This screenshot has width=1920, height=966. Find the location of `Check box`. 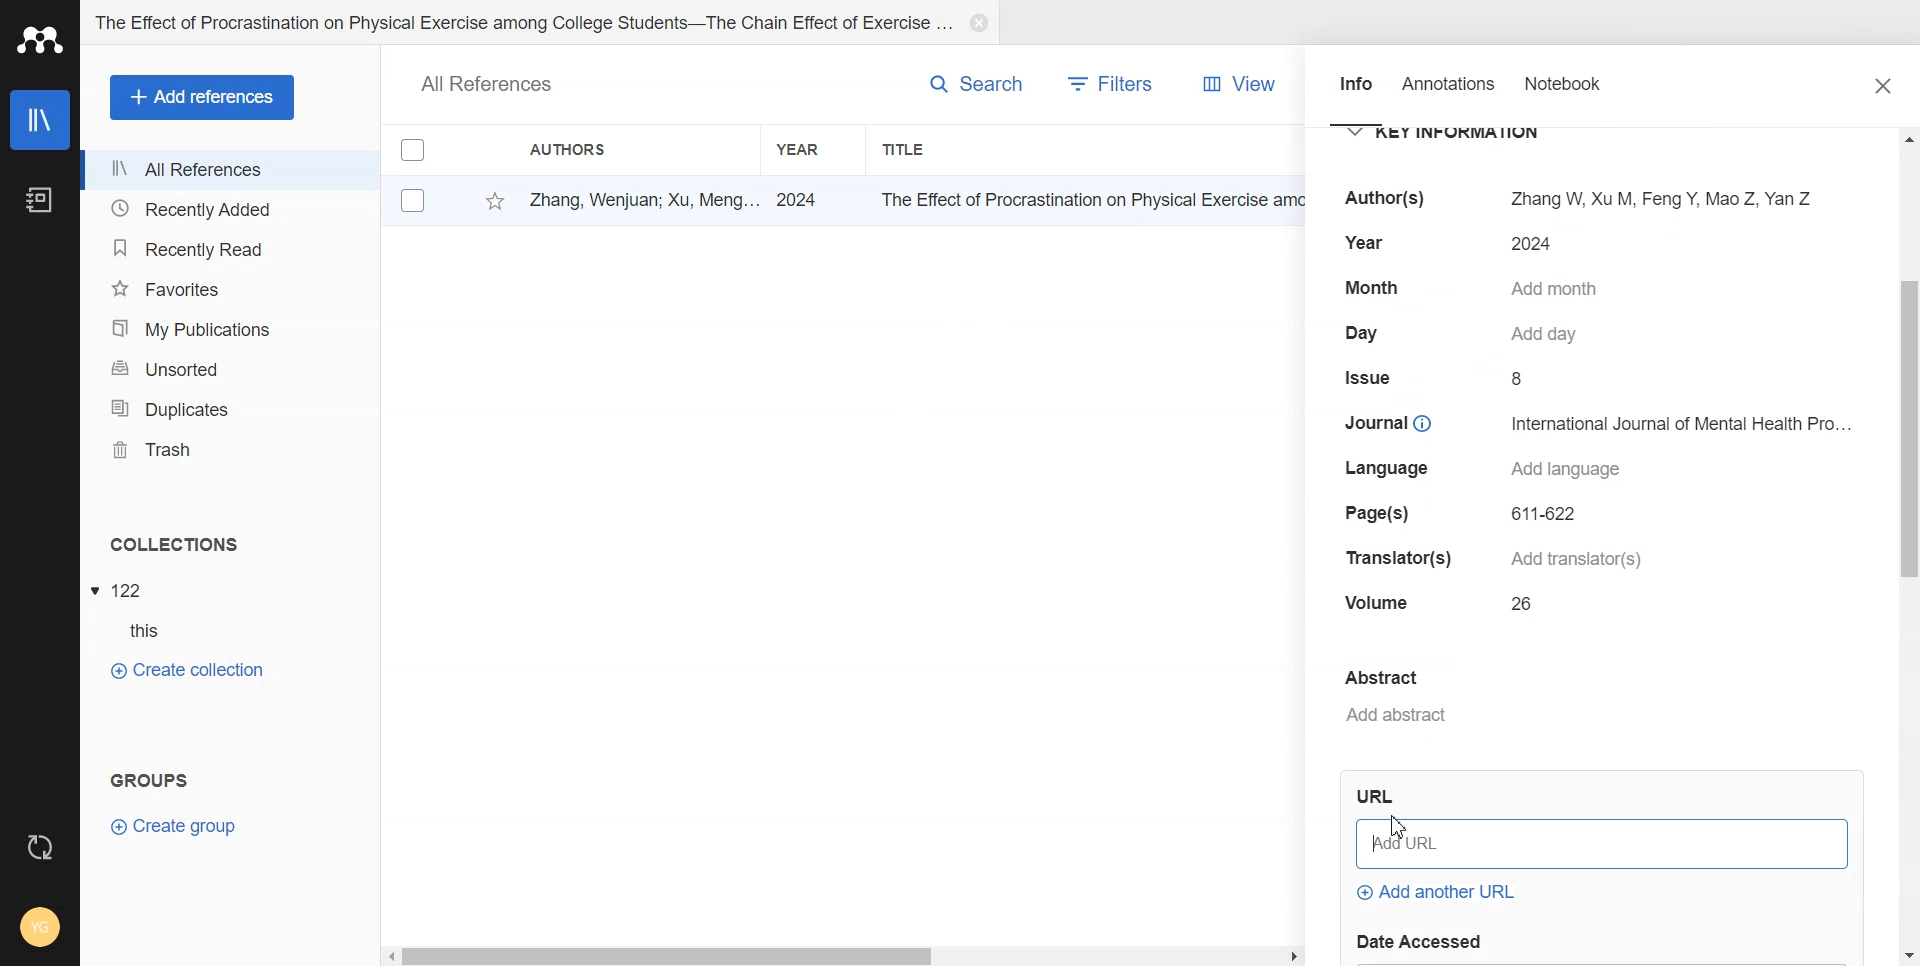

Check box is located at coordinates (409, 200).